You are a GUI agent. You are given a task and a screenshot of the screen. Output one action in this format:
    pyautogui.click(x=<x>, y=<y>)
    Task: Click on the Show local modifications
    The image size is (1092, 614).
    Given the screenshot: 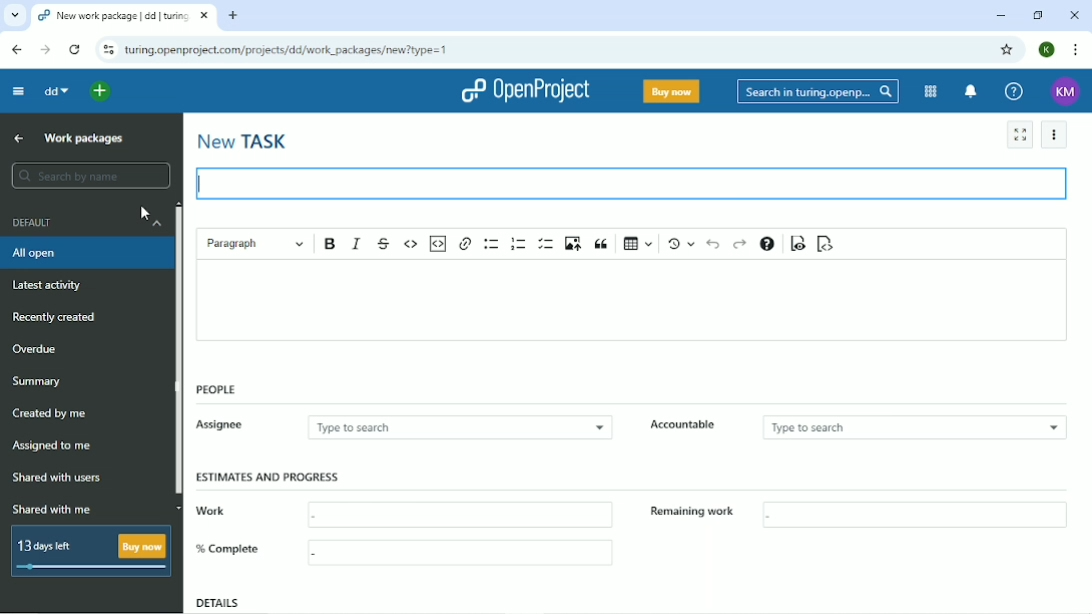 What is the action you would take?
    pyautogui.click(x=678, y=244)
    